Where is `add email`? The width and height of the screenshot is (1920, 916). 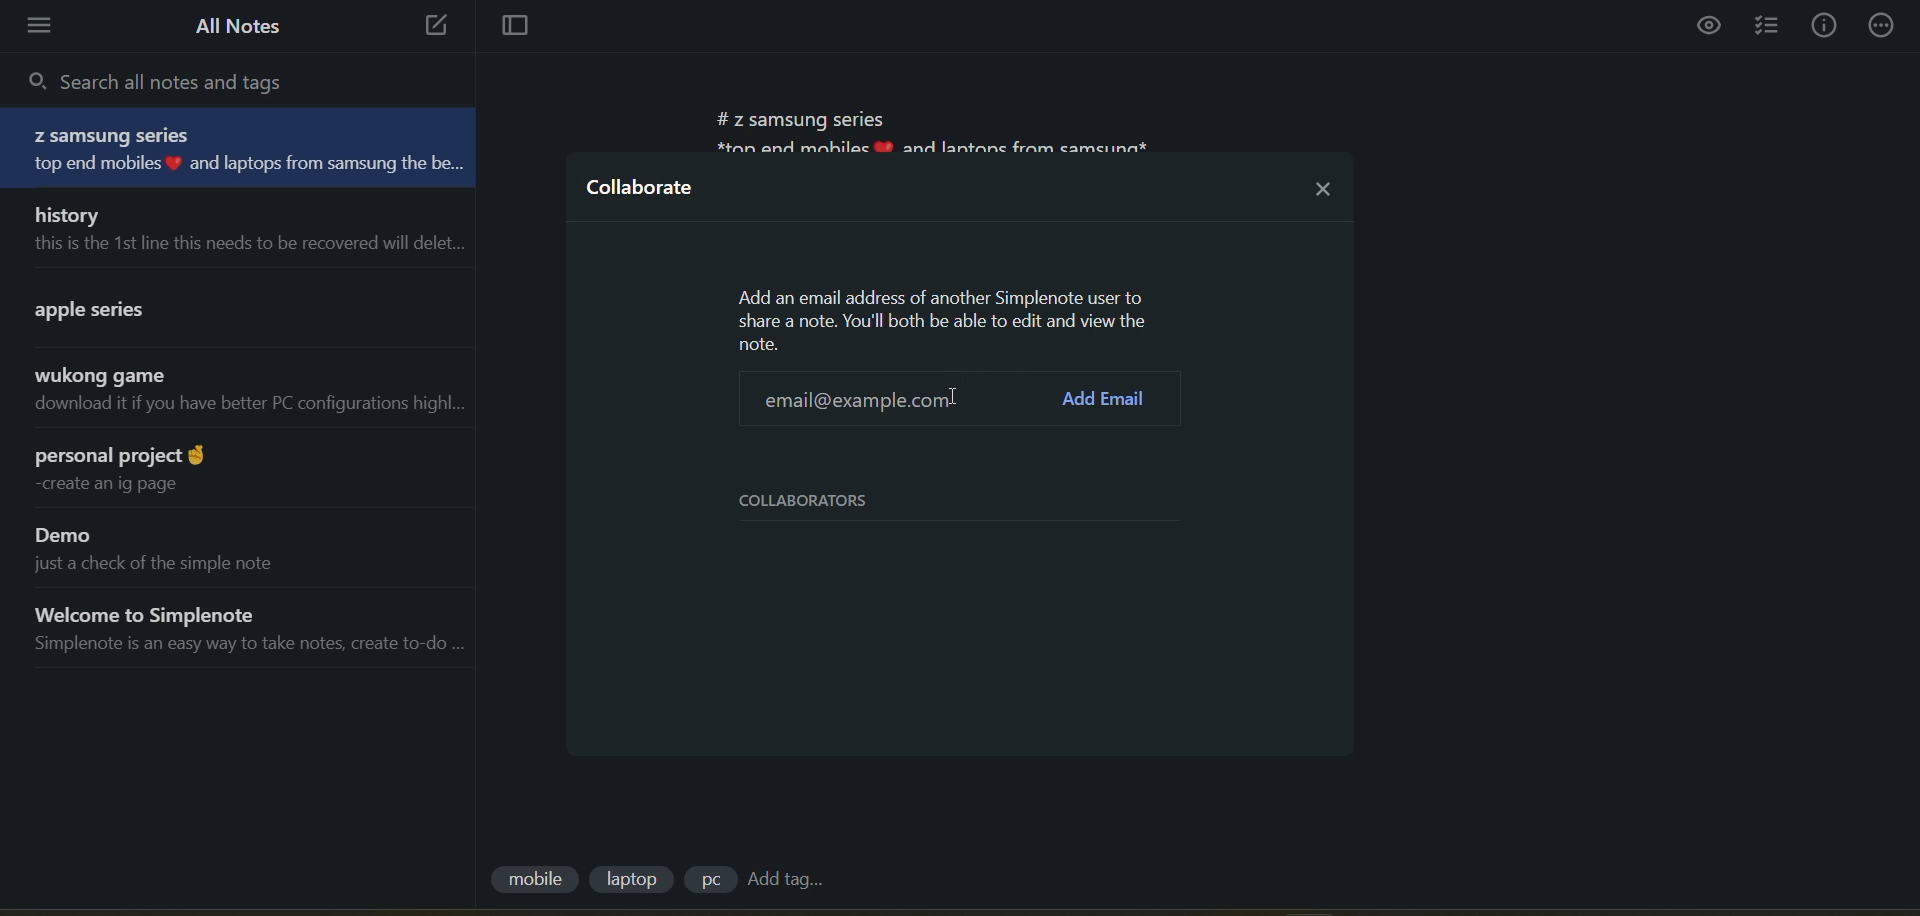 add email is located at coordinates (1110, 398).